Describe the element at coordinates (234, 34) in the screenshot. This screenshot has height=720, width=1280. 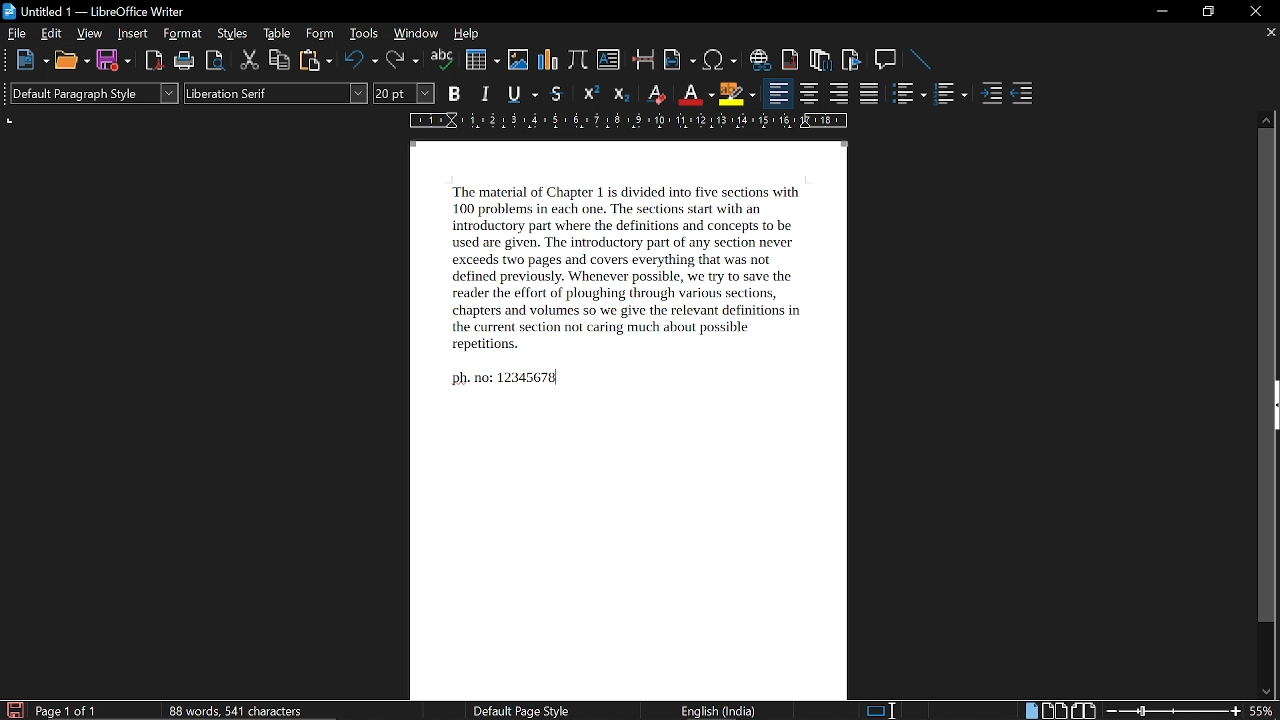
I see `styles` at that location.